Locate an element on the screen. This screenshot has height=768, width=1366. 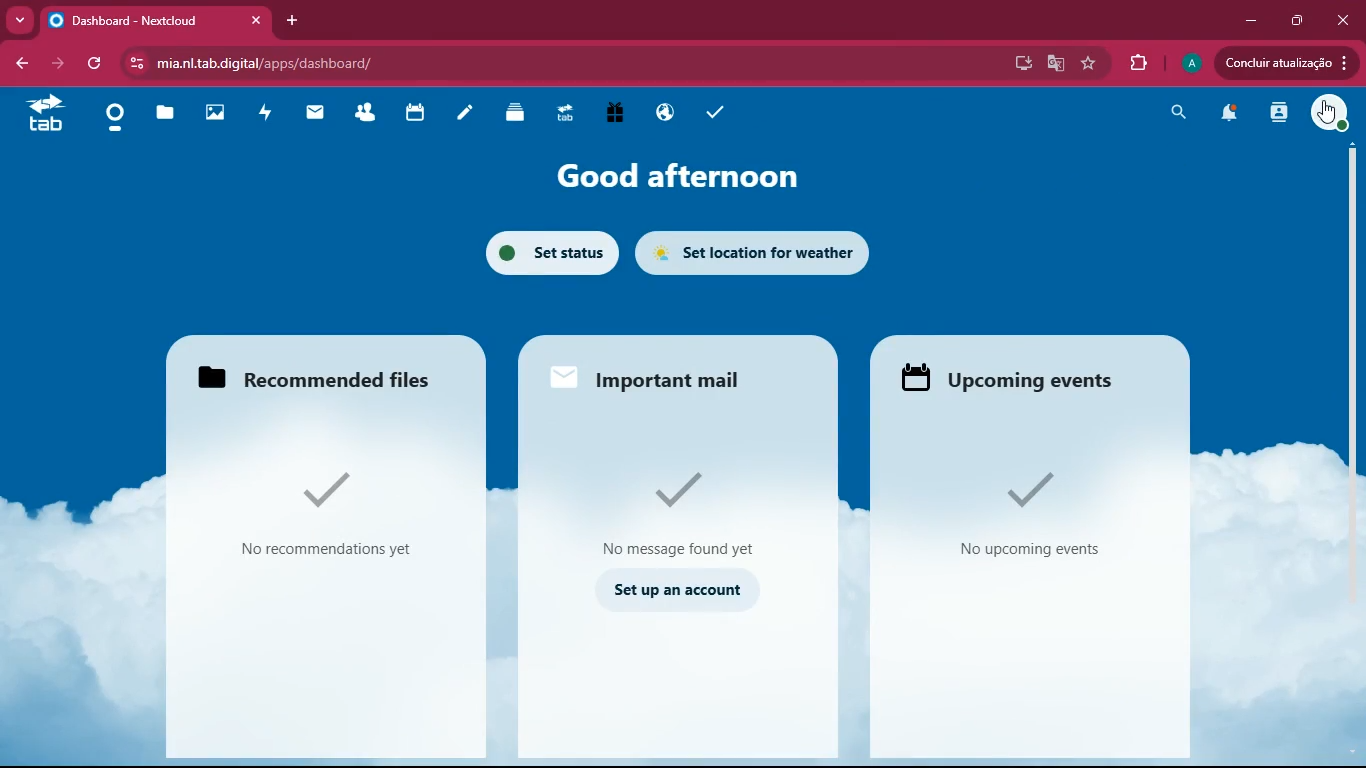
home is located at coordinates (121, 117).